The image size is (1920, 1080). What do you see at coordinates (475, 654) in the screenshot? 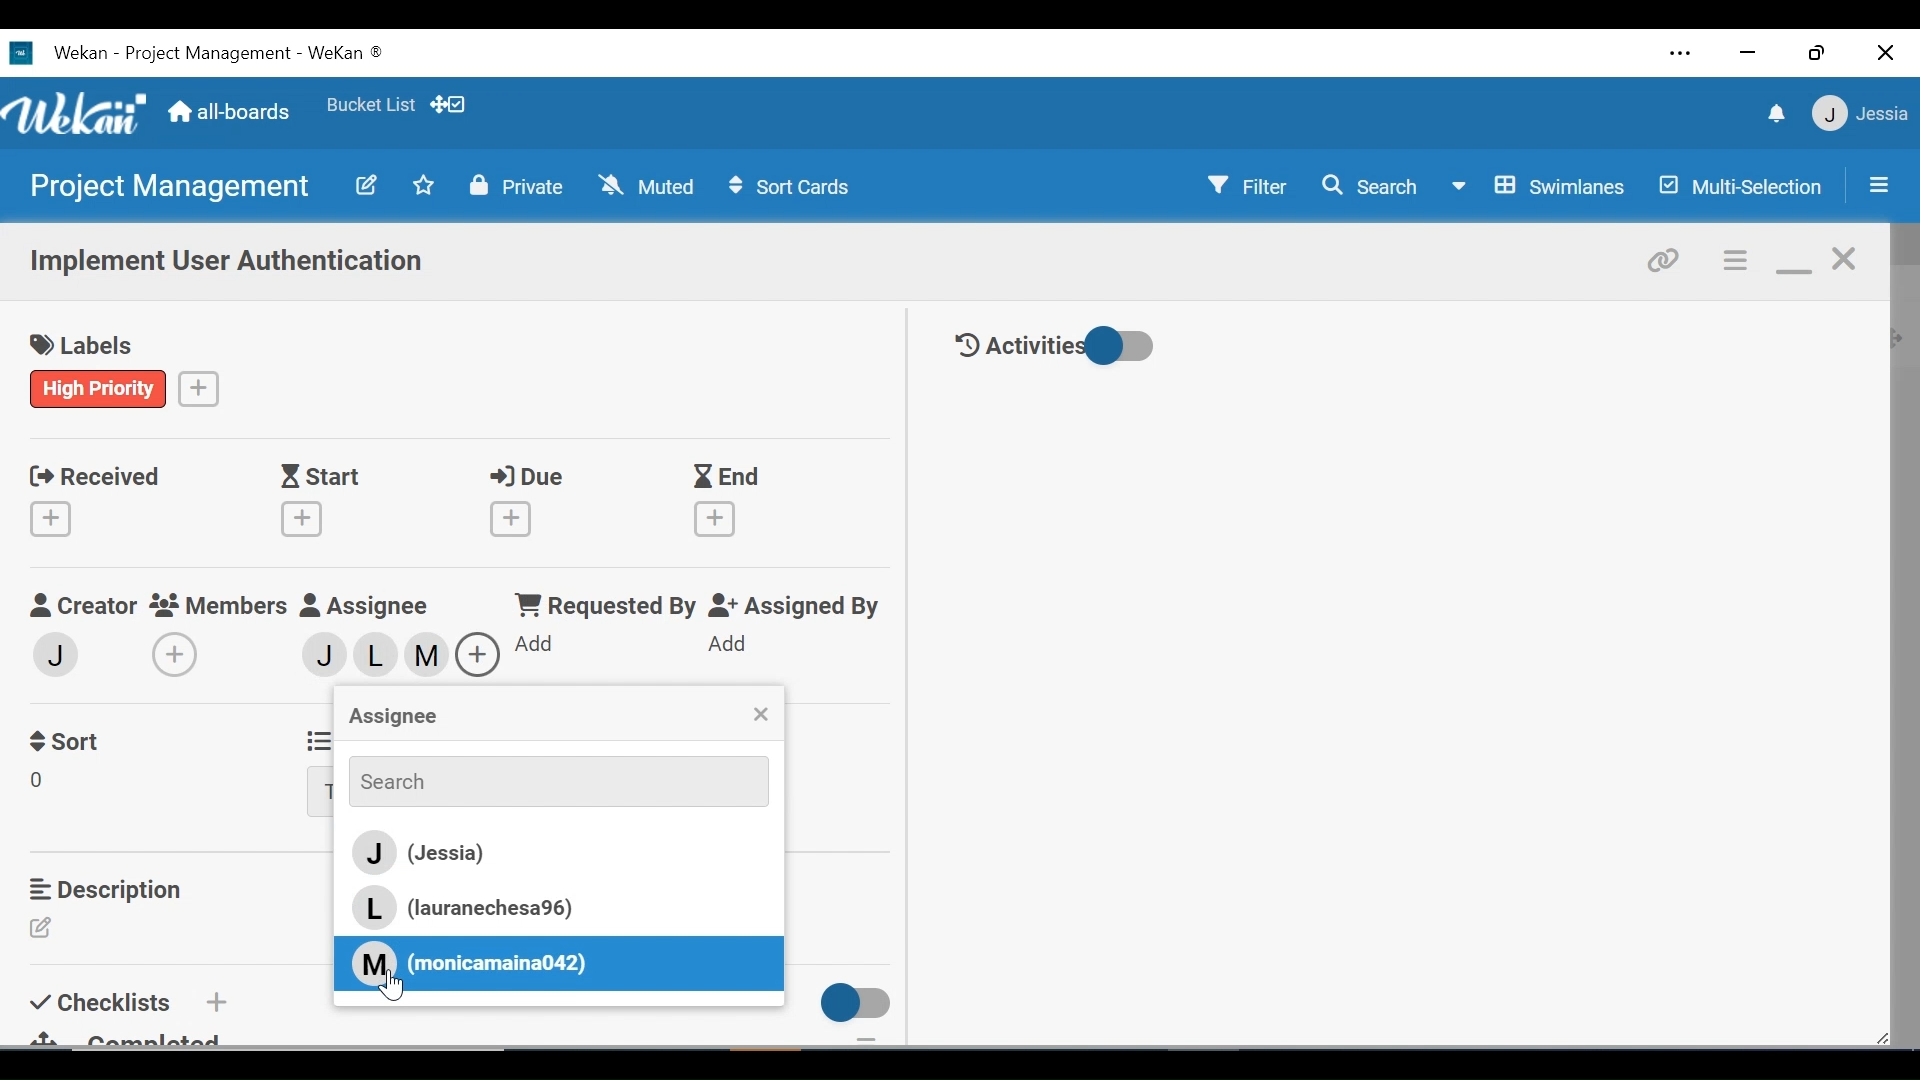
I see `Add Assignee` at bounding box center [475, 654].